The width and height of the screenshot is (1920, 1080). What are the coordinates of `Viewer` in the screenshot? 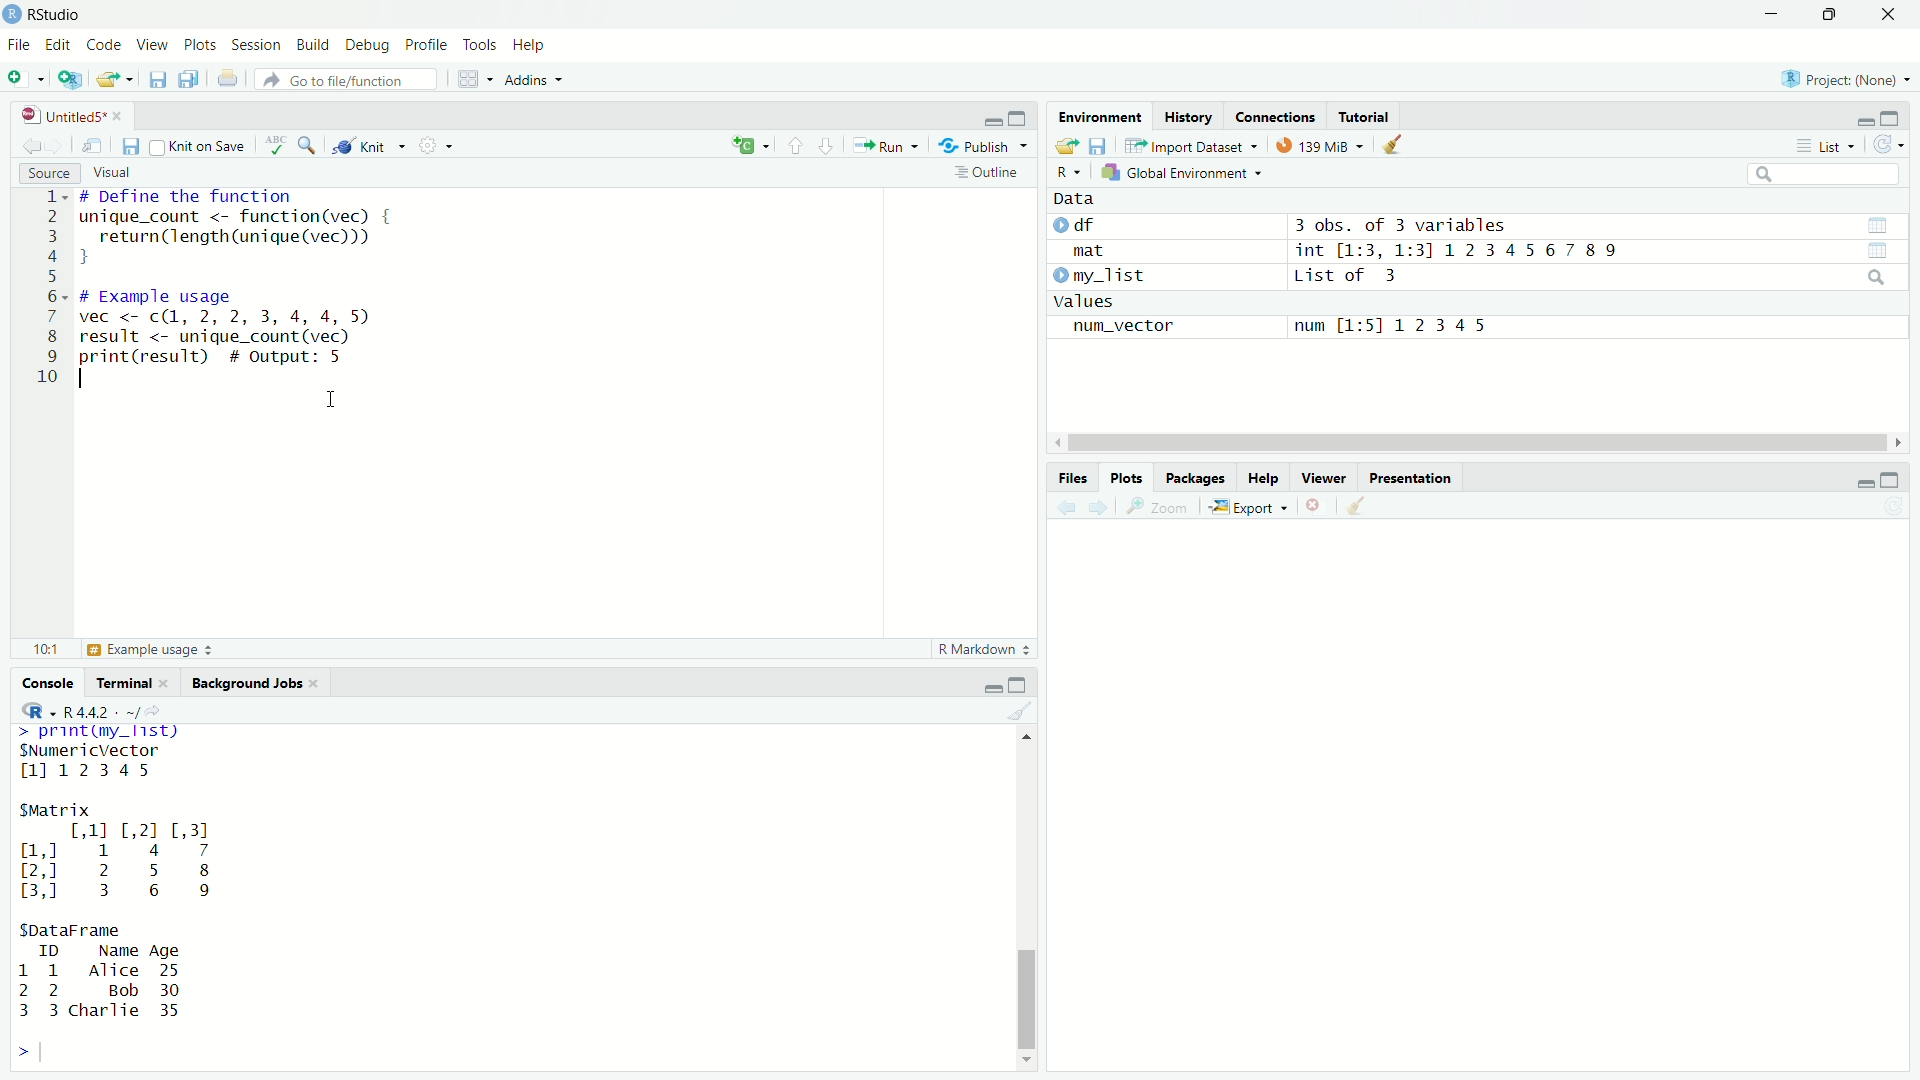 It's located at (1327, 478).